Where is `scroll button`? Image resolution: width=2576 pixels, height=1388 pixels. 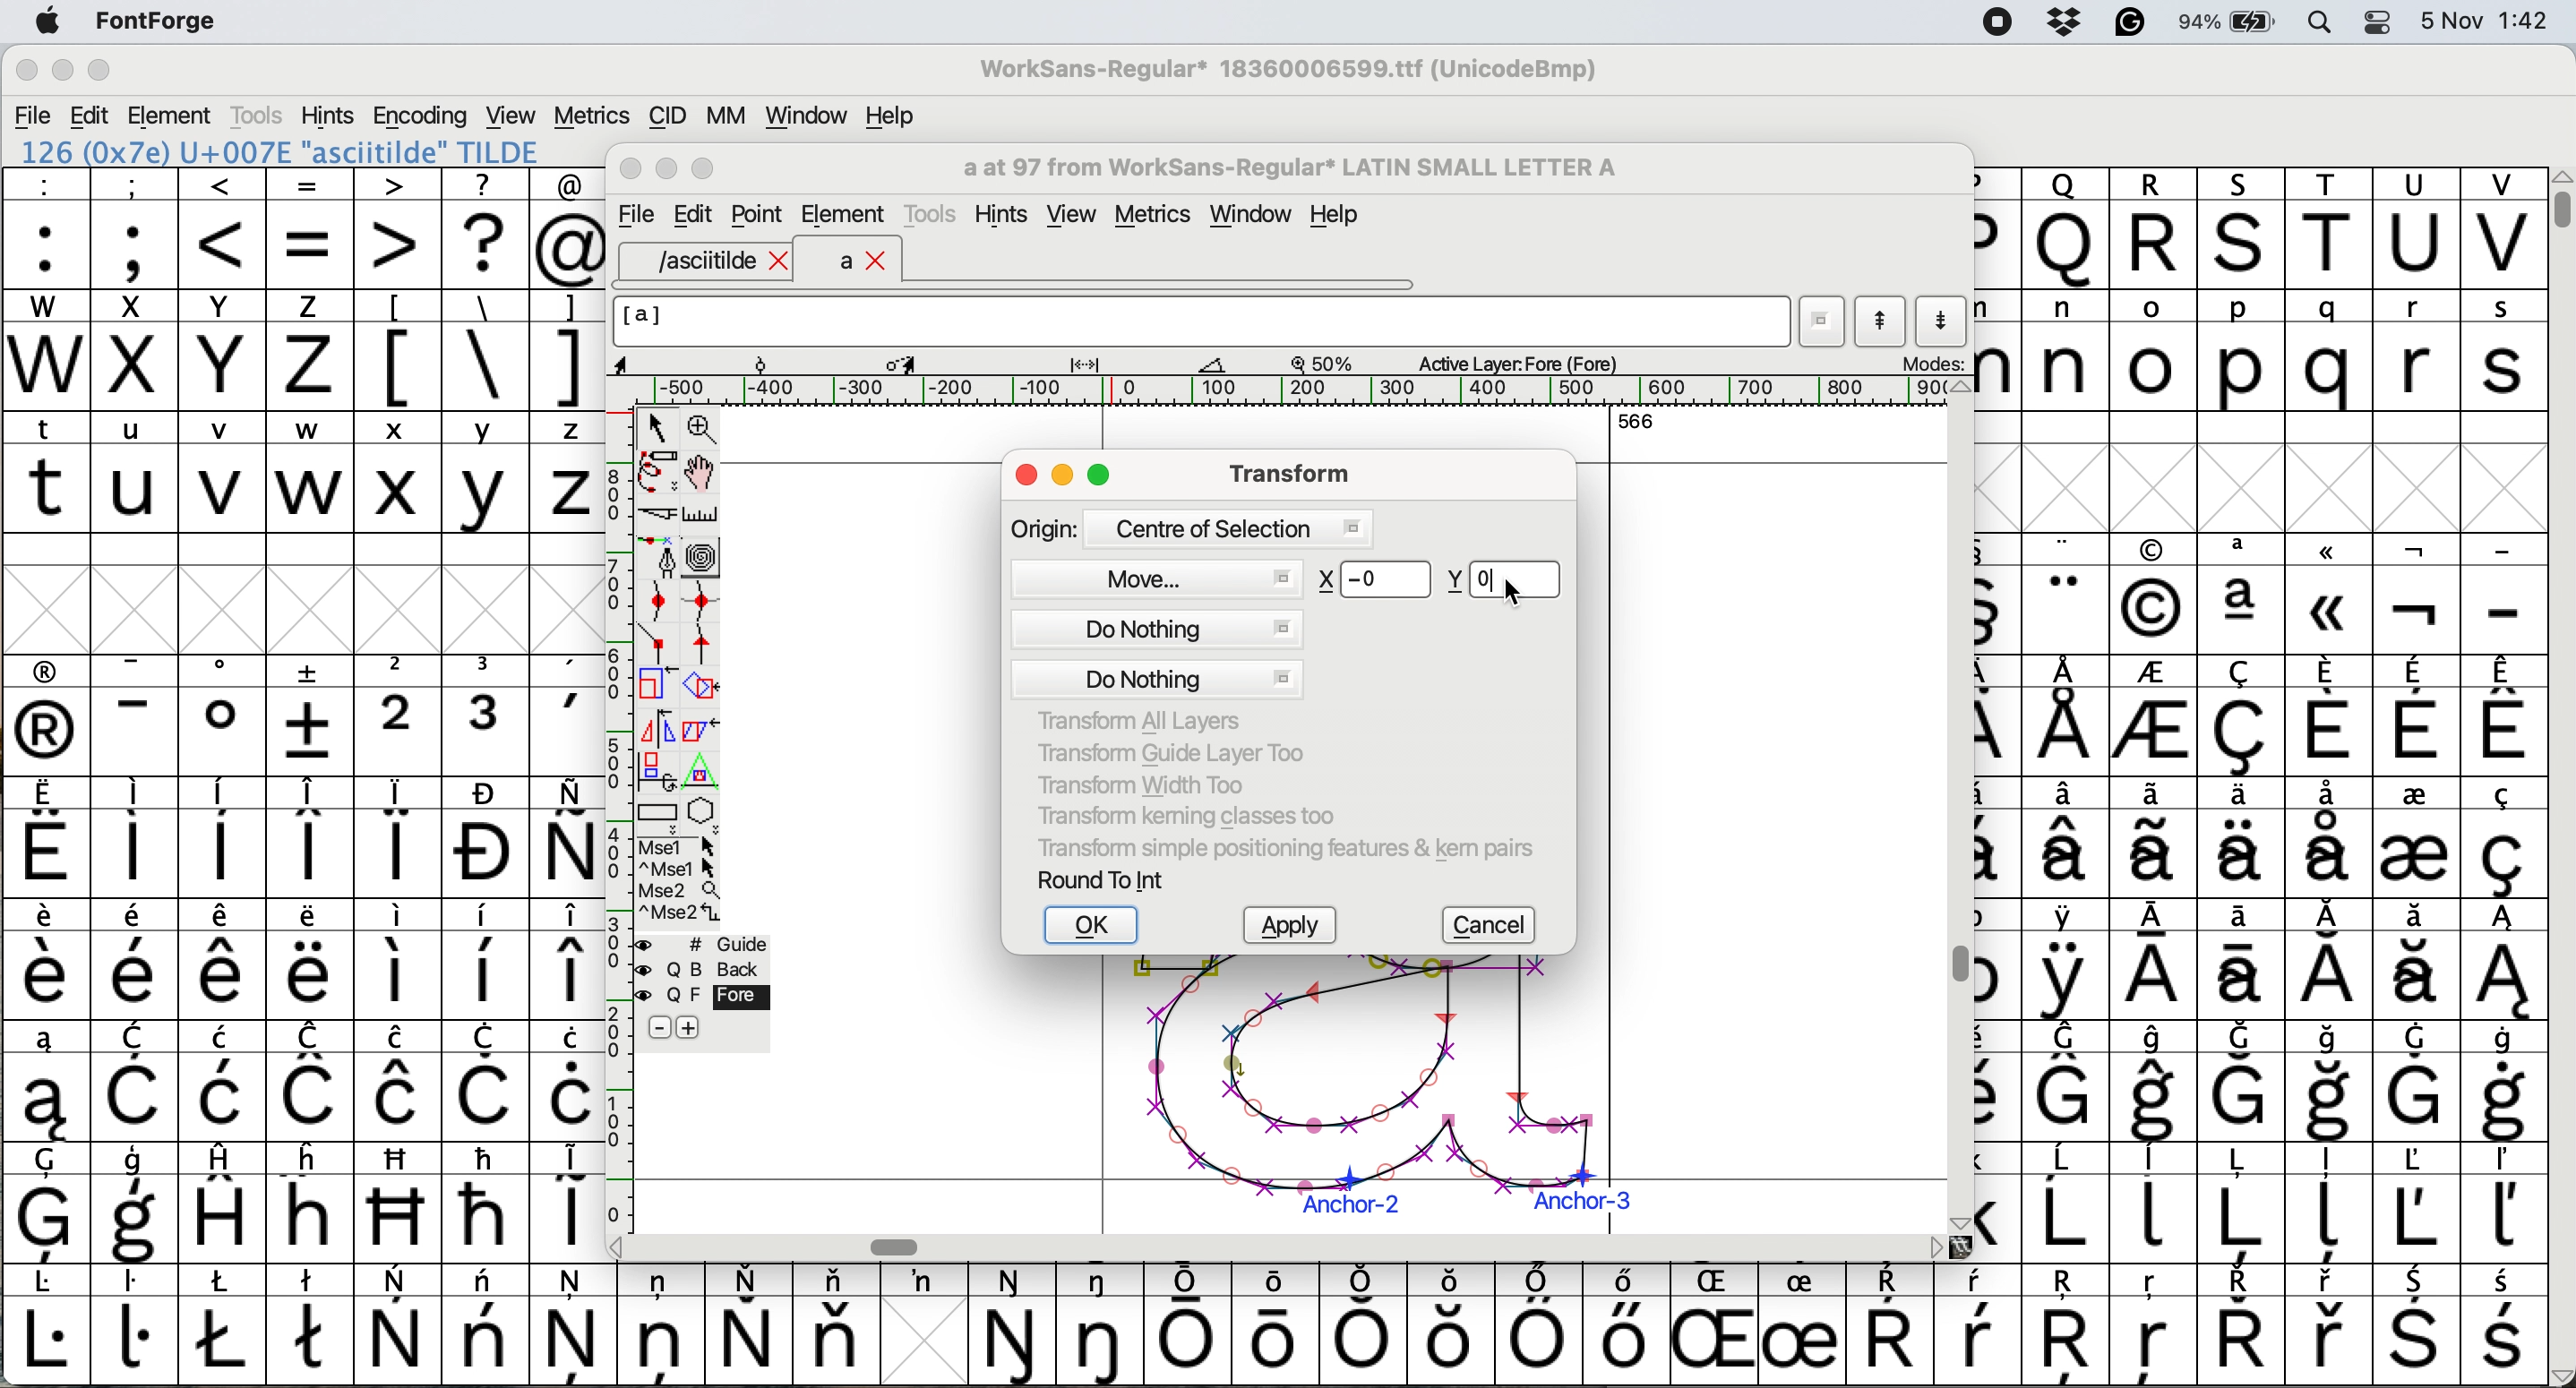
scroll button is located at coordinates (619, 1245).